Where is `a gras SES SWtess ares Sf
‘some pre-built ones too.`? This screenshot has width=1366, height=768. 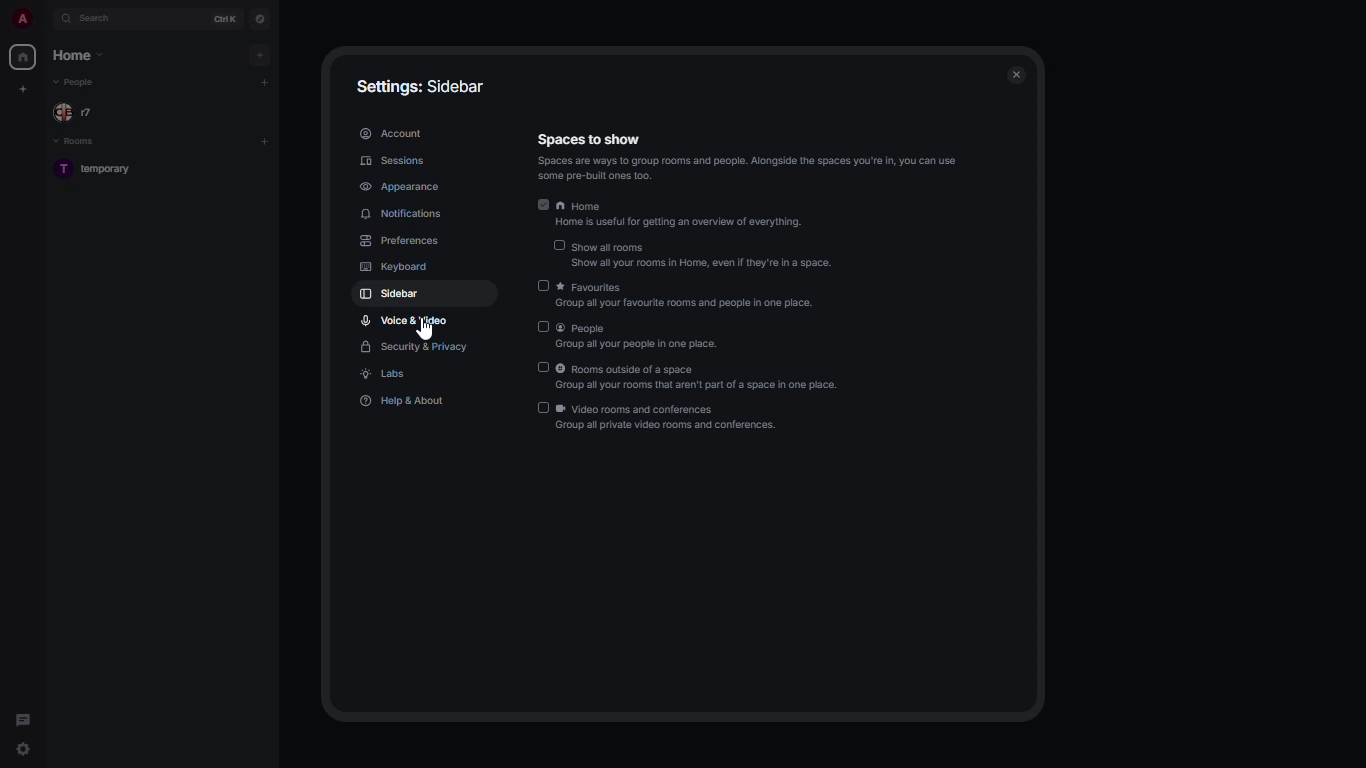
a gras SES SWtess ares Sf
‘some pre-built ones too. is located at coordinates (754, 171).